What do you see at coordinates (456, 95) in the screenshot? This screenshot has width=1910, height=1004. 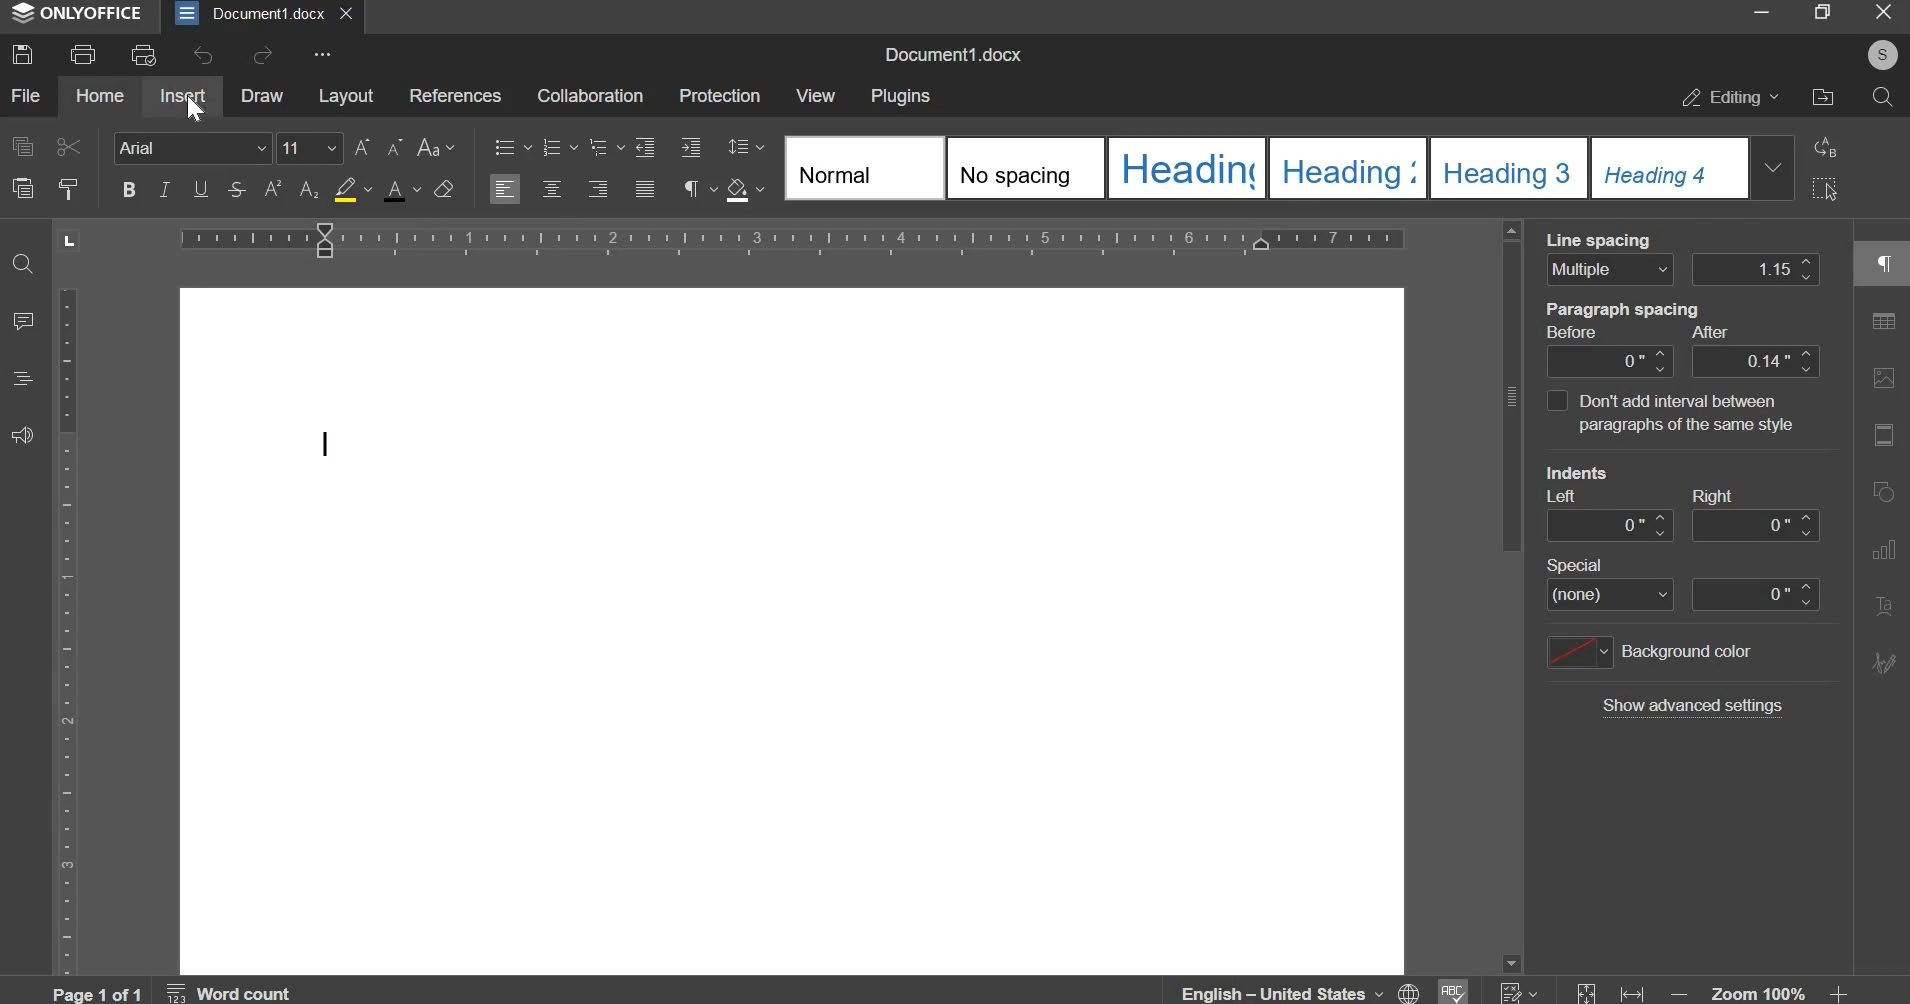 I see `references` at bounding box center [456, 95].